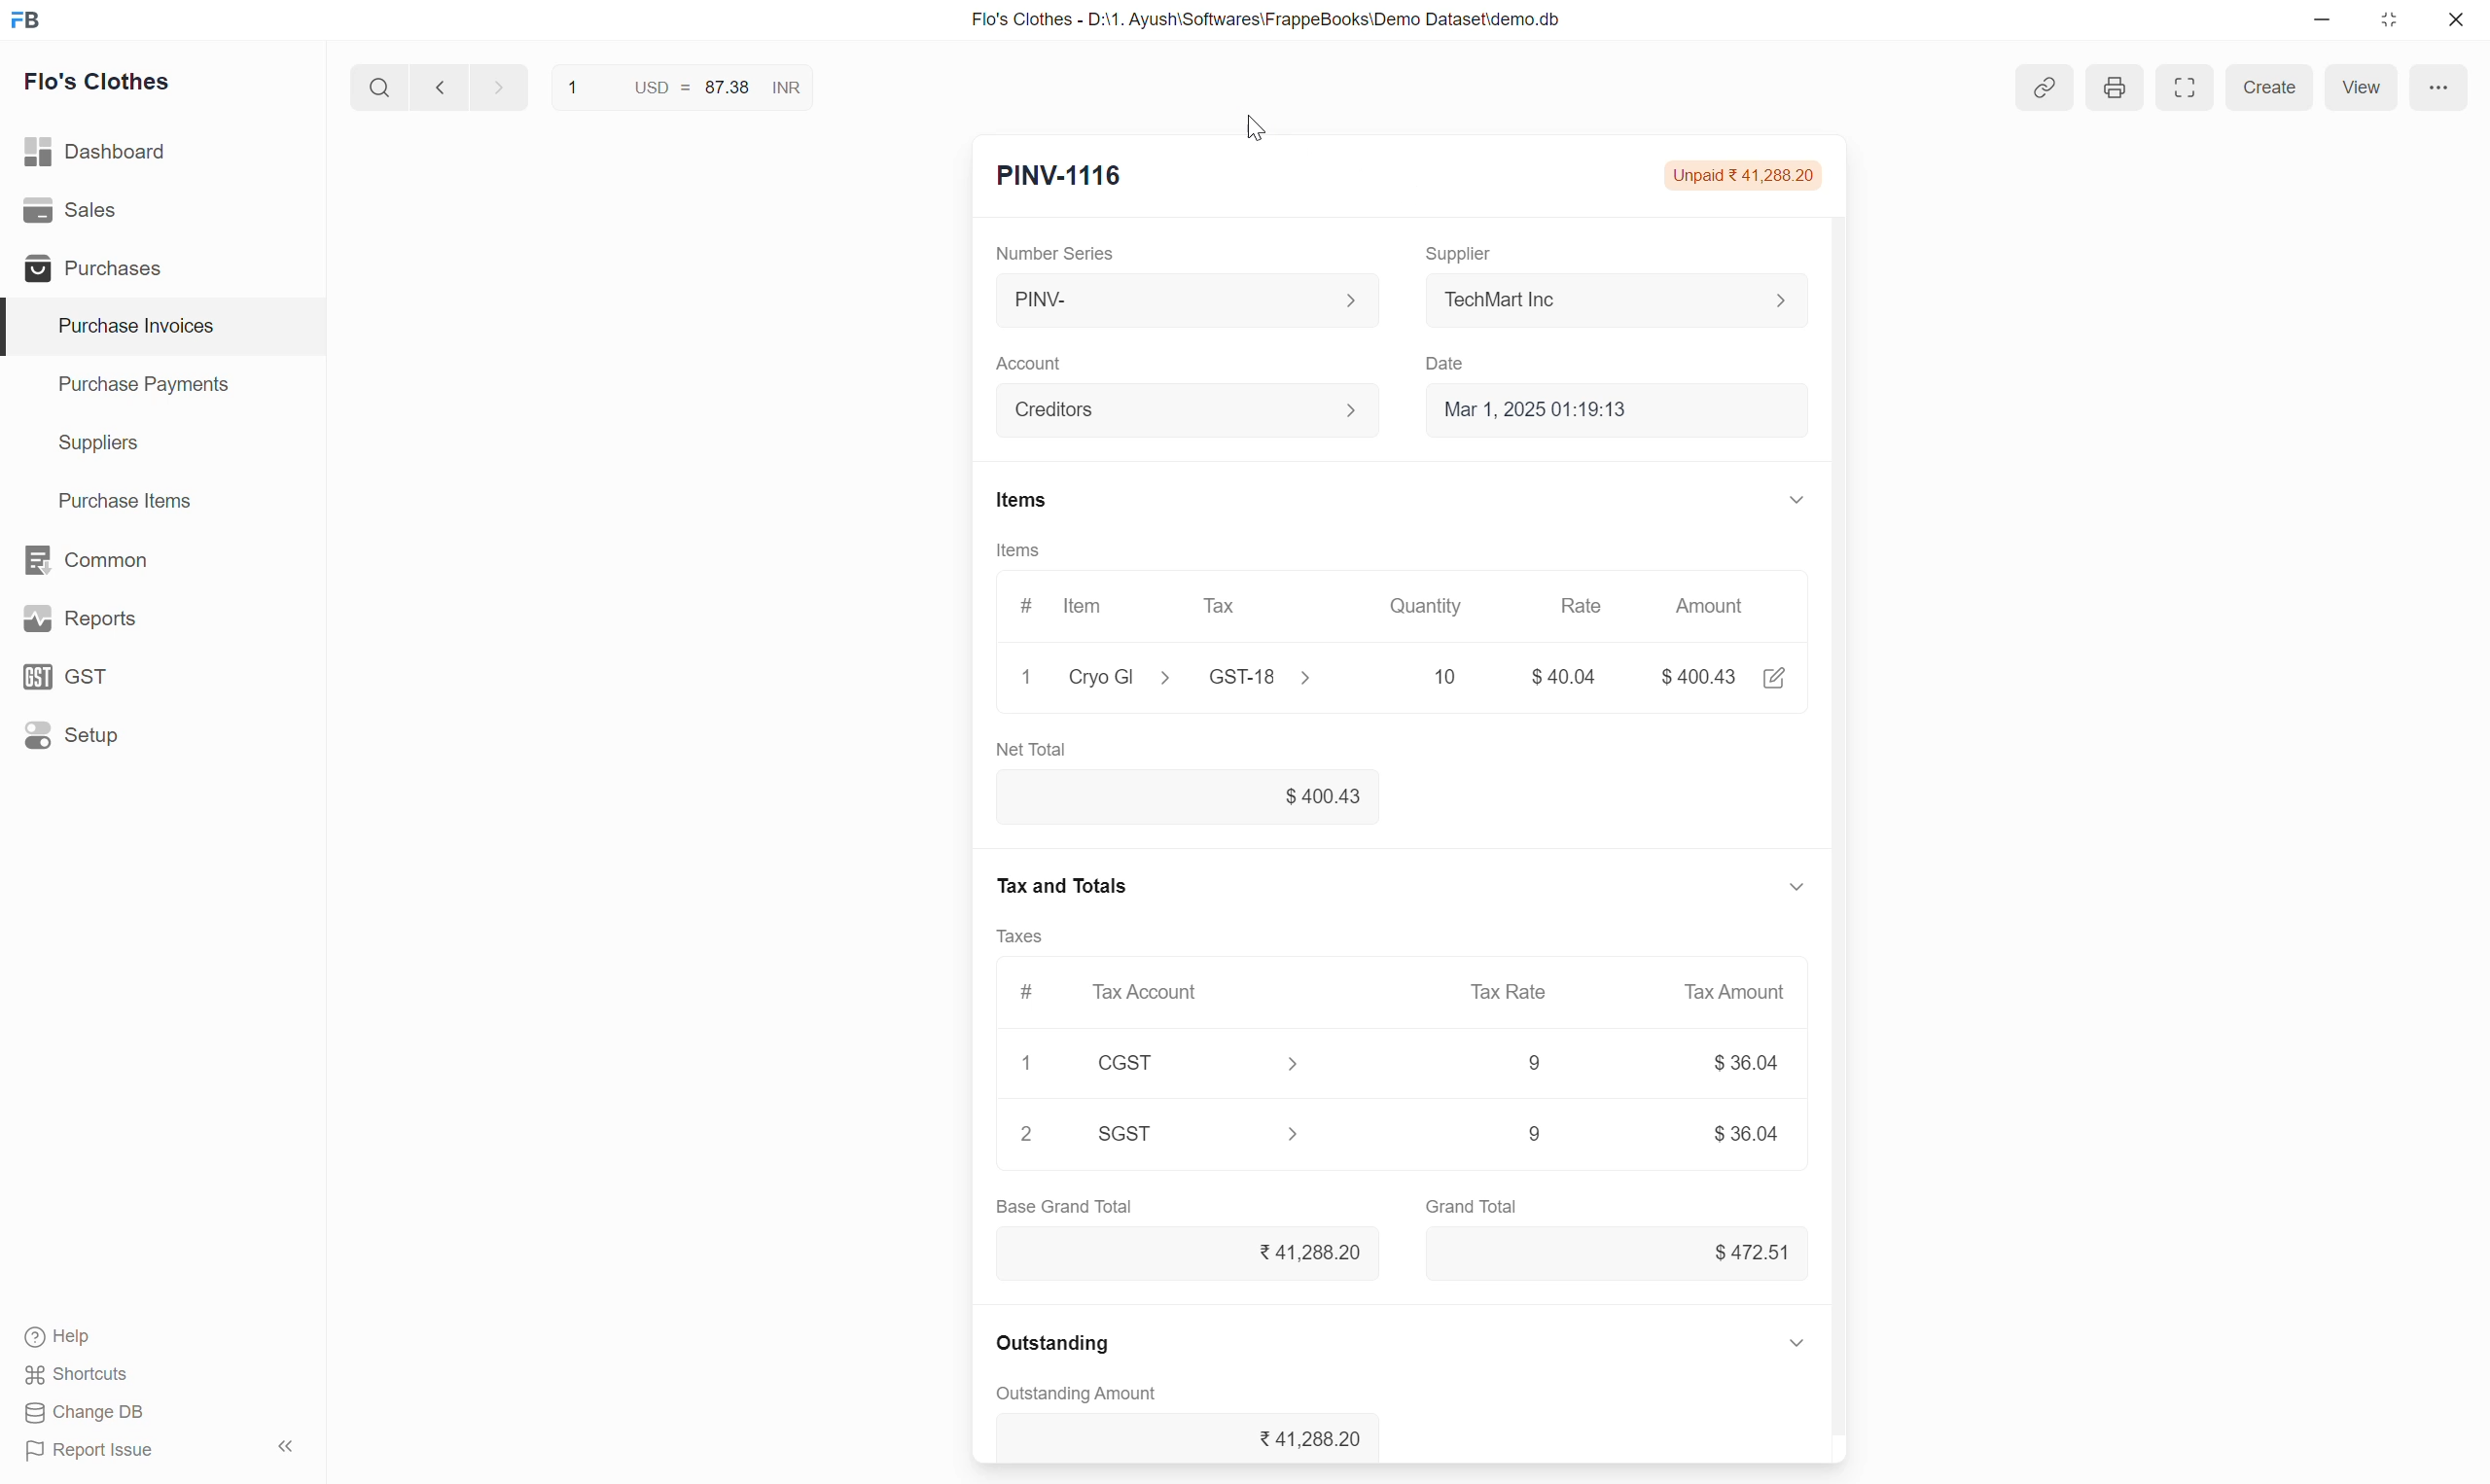 The height and width of the screenshot is (1484, 2490). What do you see at coordinates (1225, 605) in the screenshot?
I see `Tax` at bounding box center [1225, 605].